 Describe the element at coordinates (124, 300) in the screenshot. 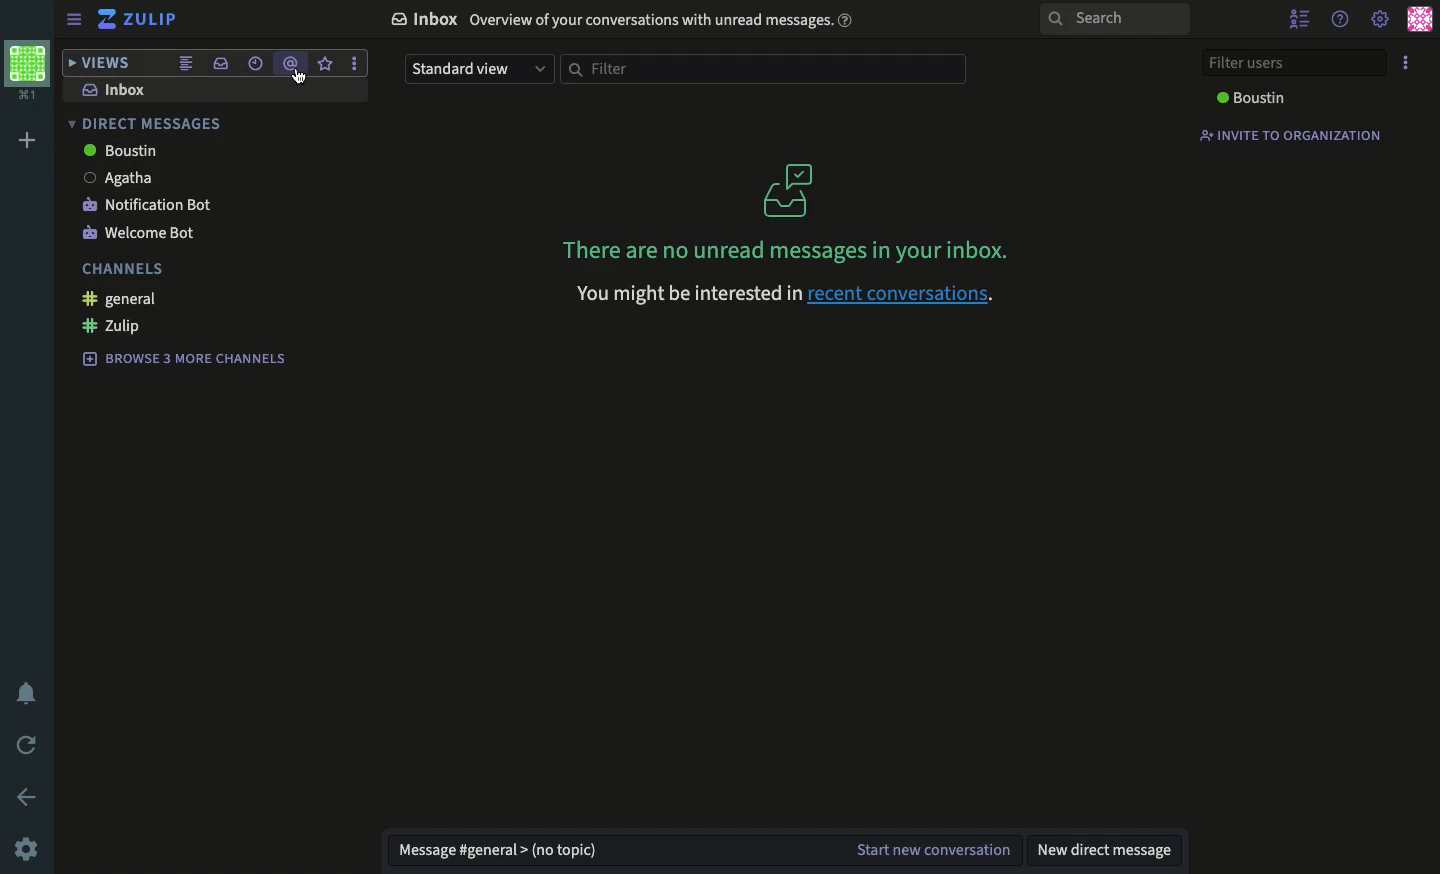

I see `general` at that location.